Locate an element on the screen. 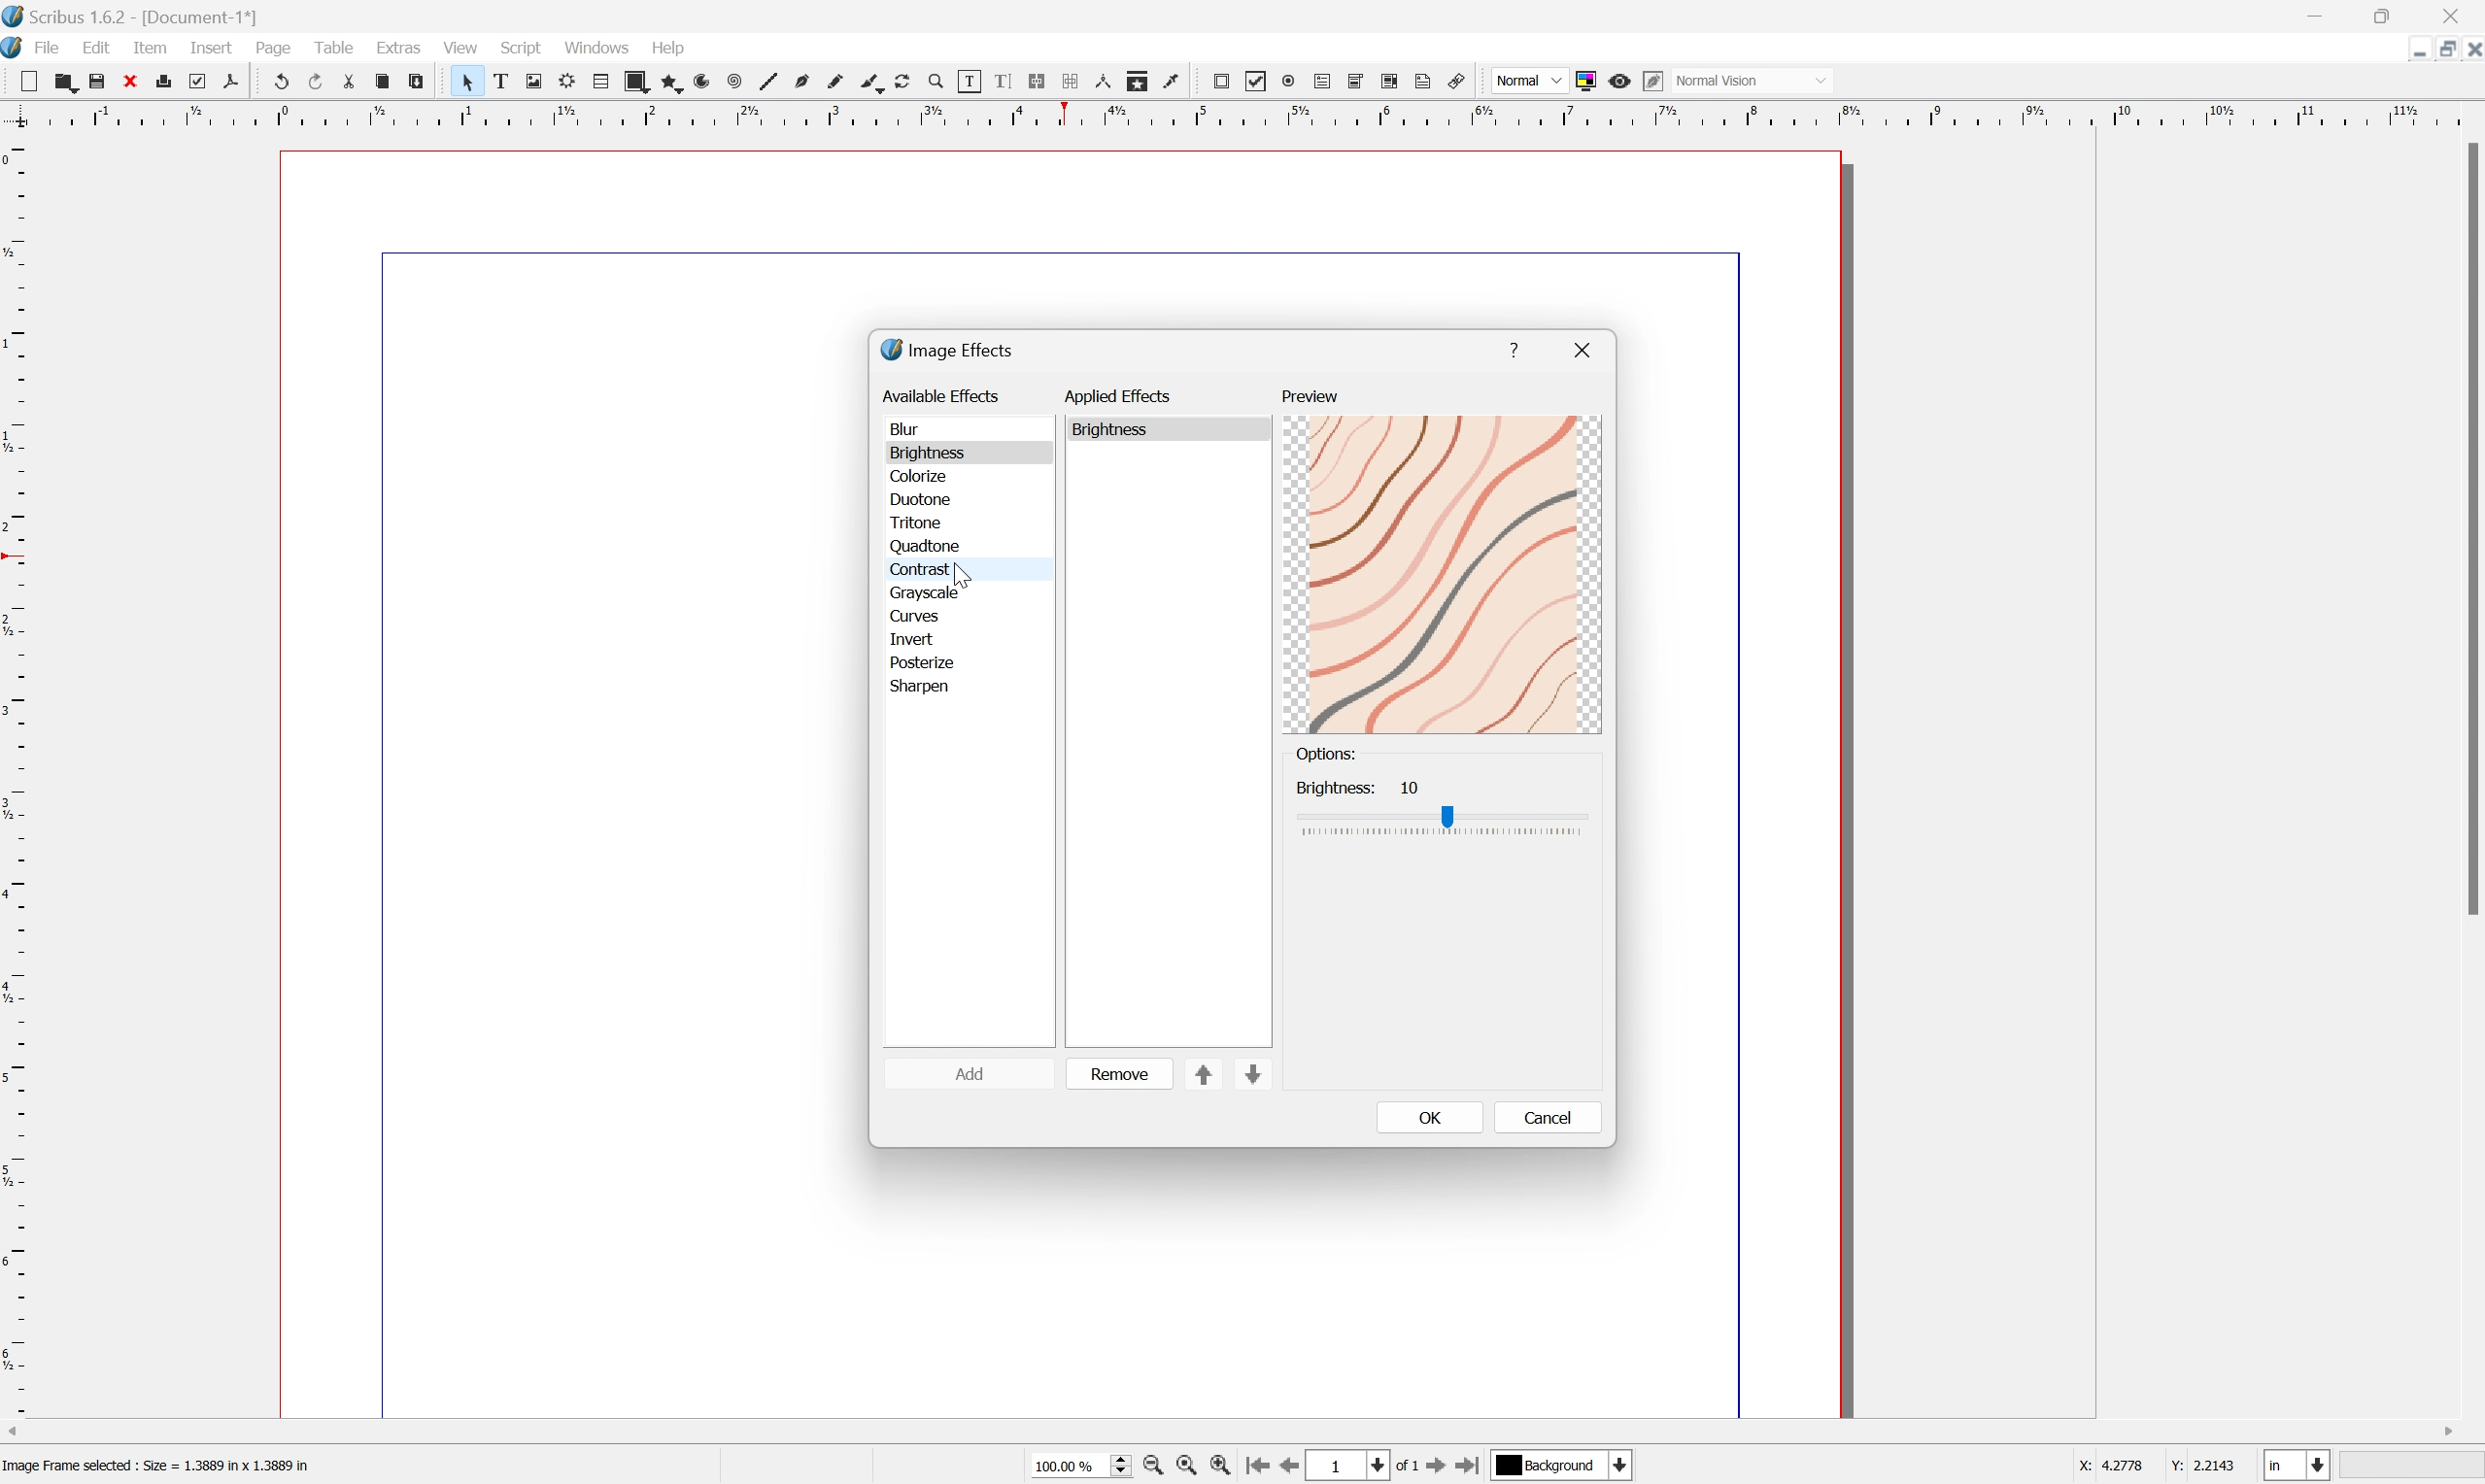 Image resolution: width=2485 pixels, height=1484 pixels. PDF combo box is located at coordinates (1359, 83).